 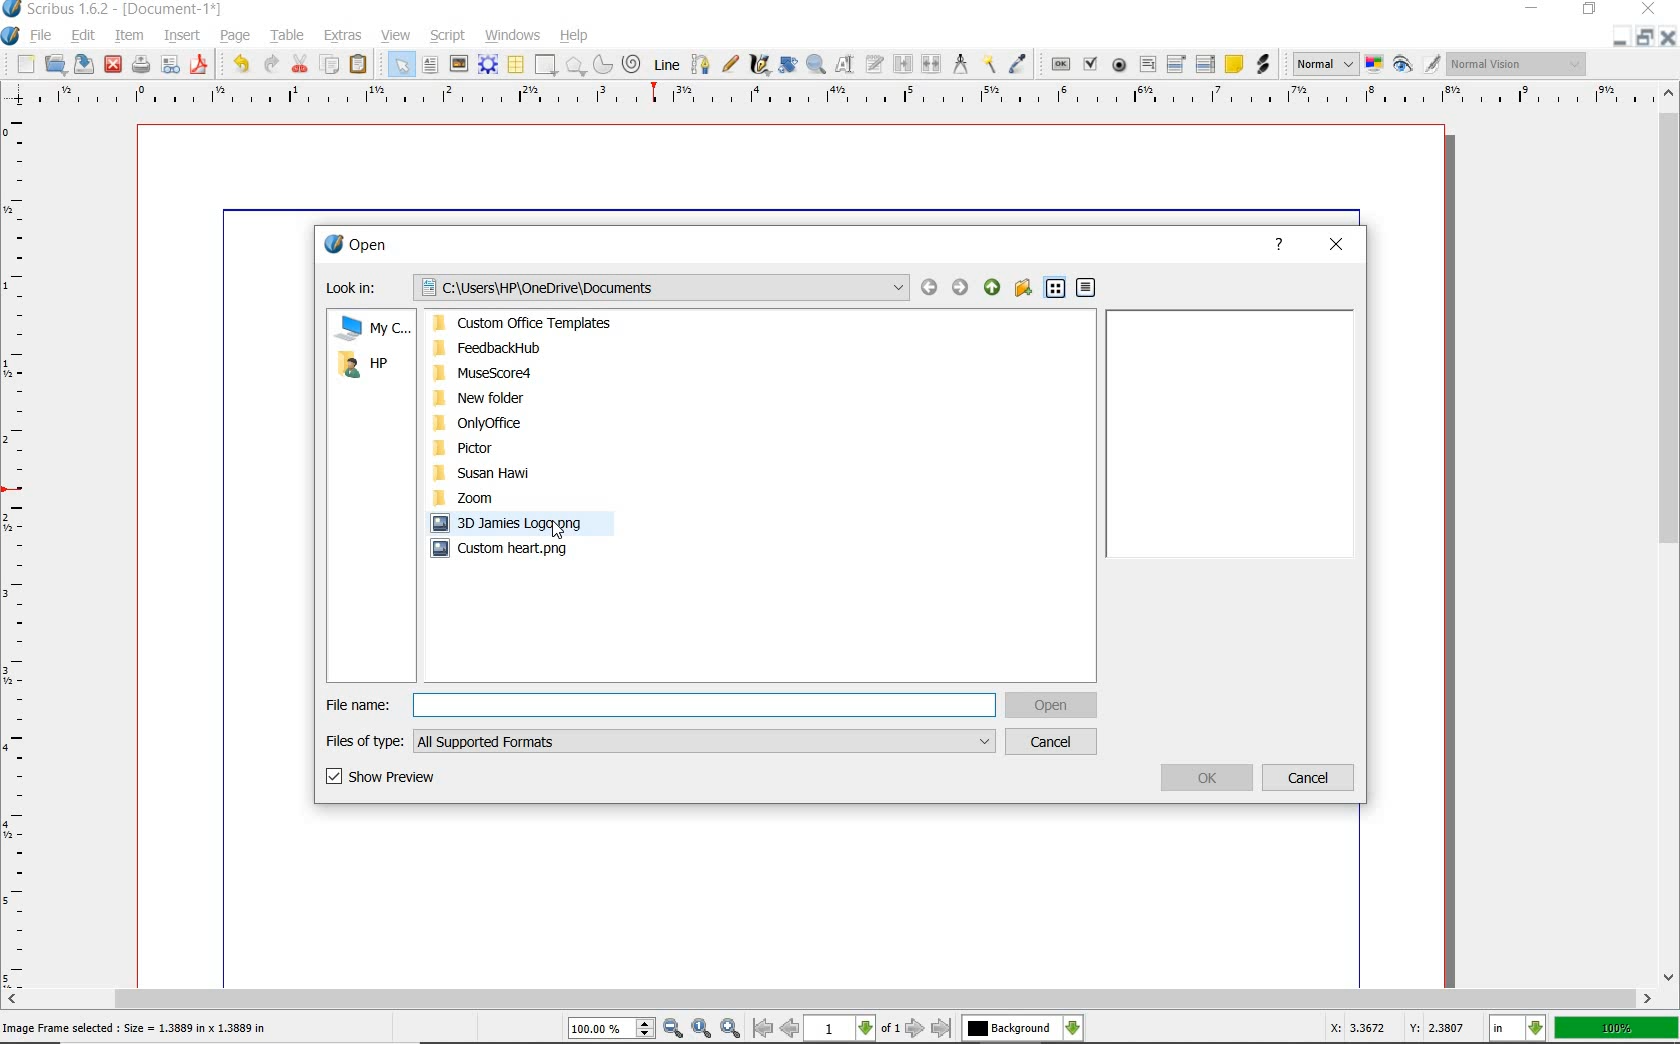 What do you see at coordinates (170, 66) in the screenshot?
I see `preflight verifier` at bounding box center [170, 66].